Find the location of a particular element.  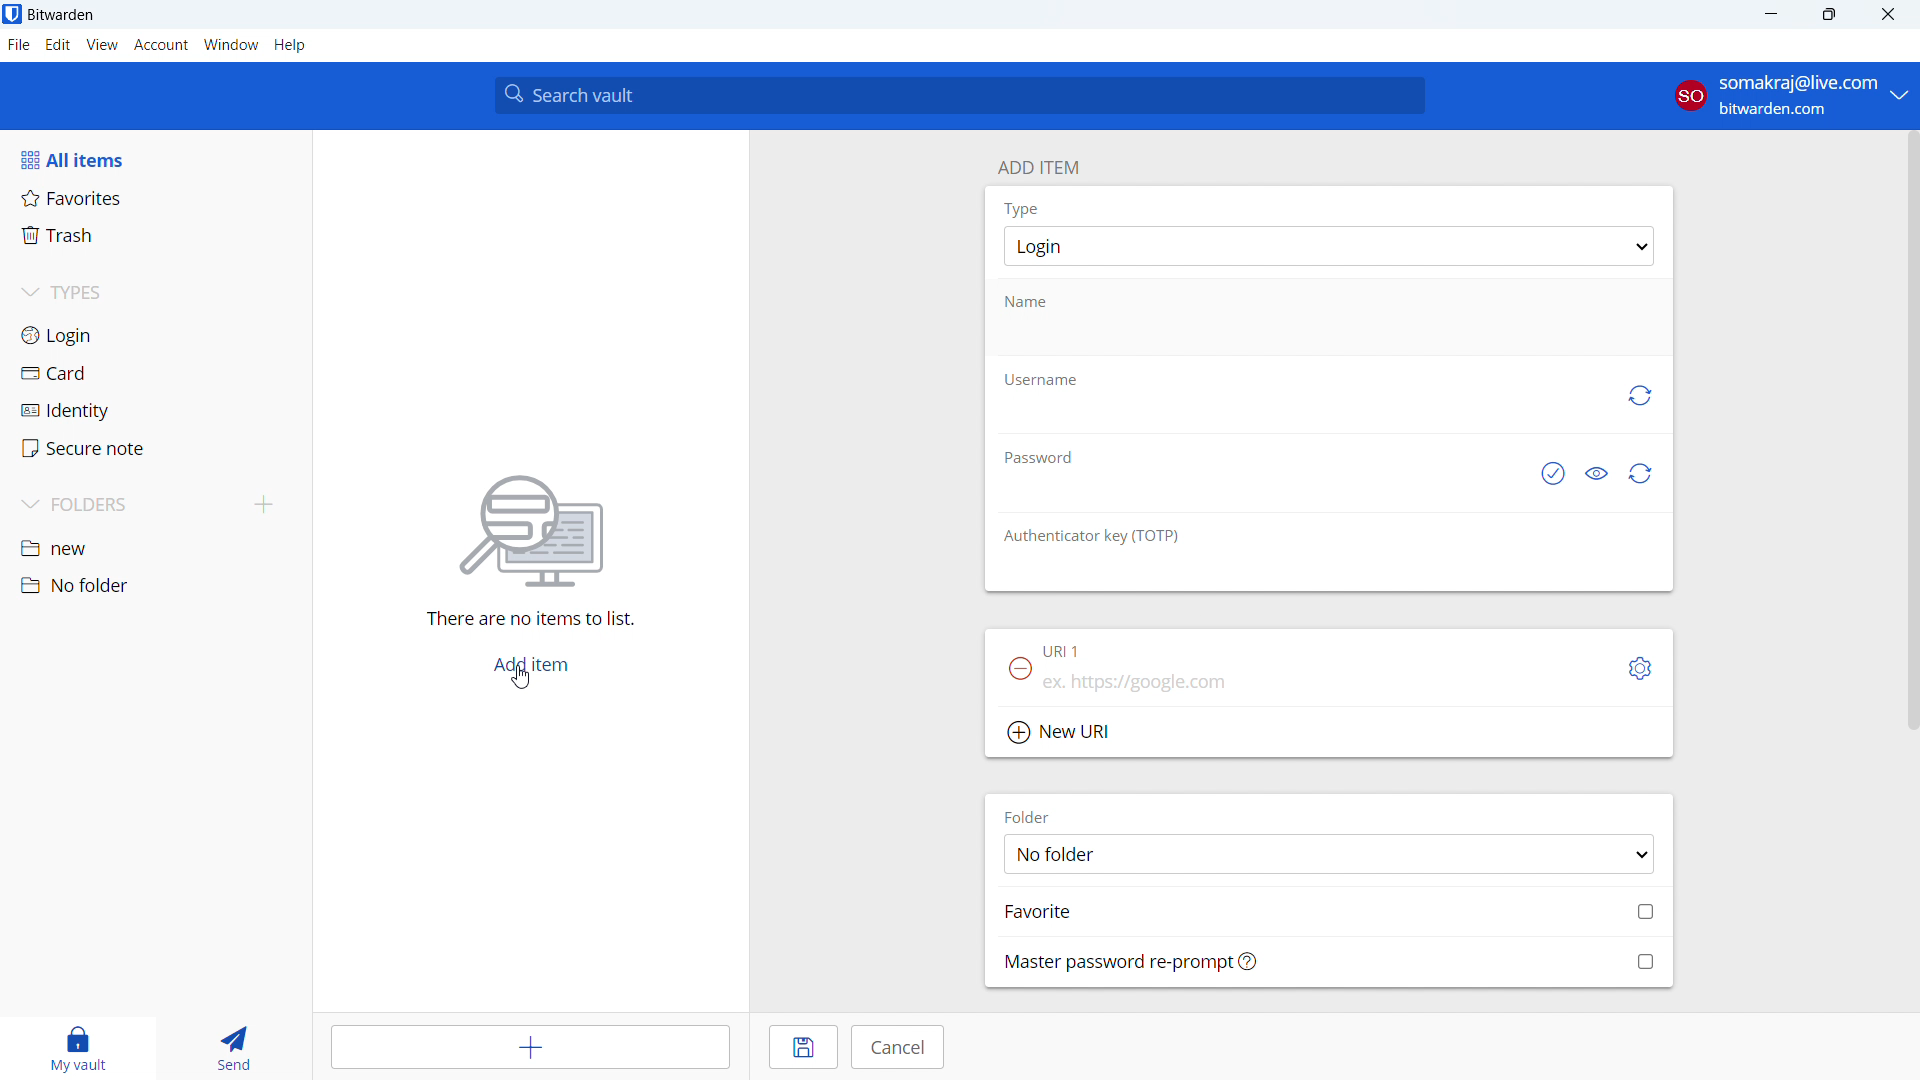

toggle options is located at coordinates (1641, 669).